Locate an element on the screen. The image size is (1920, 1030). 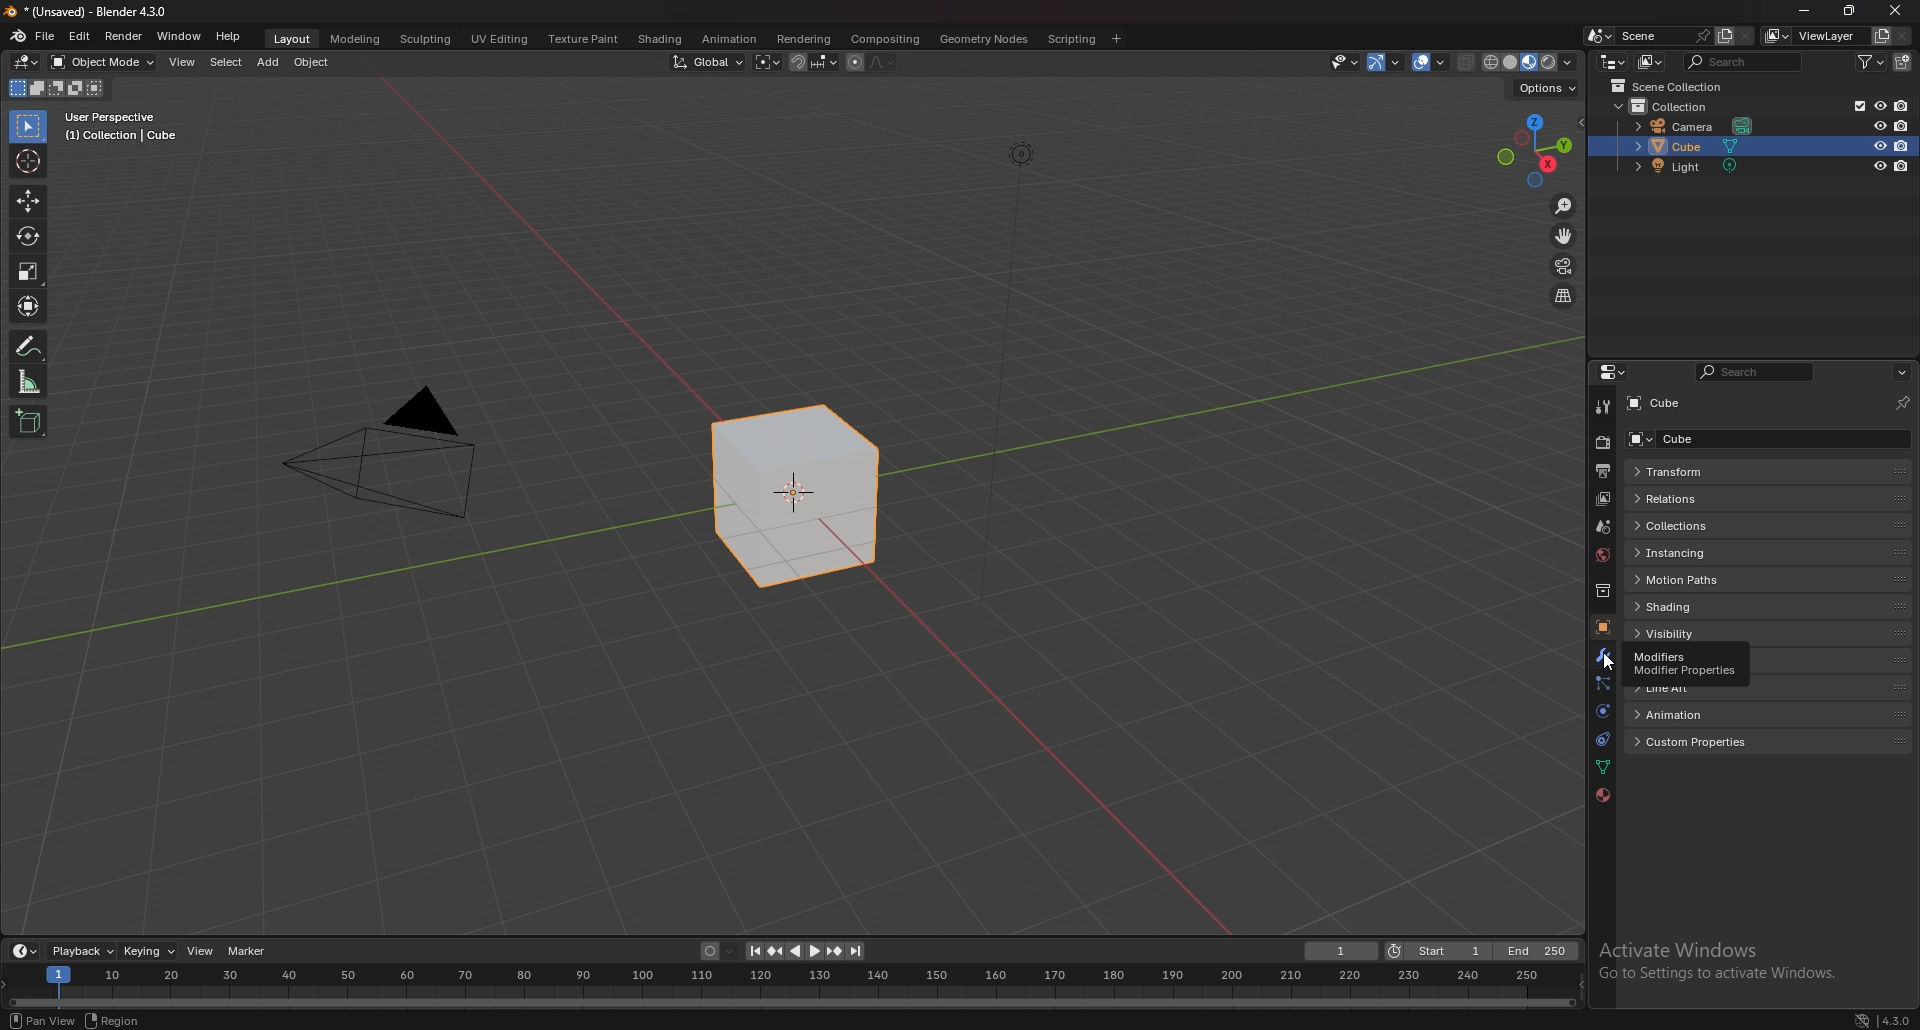
disable in renders is located at coordinates (1902, 106).